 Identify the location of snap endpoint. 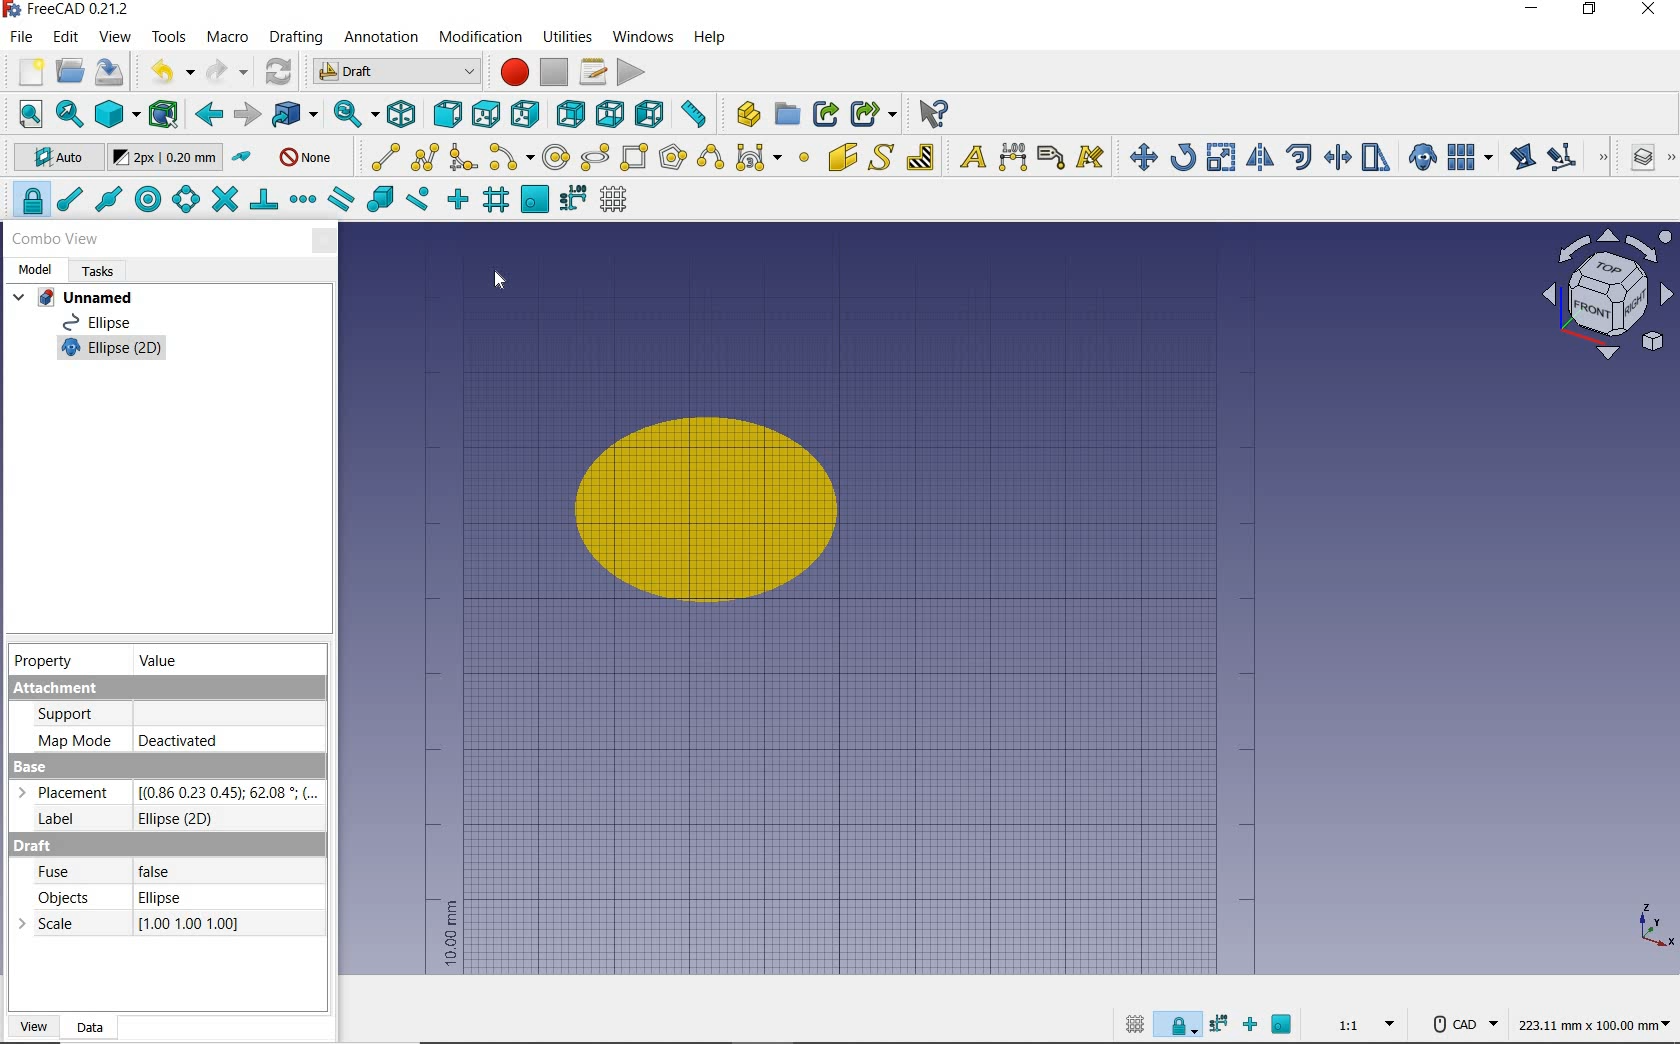
(71, 200).